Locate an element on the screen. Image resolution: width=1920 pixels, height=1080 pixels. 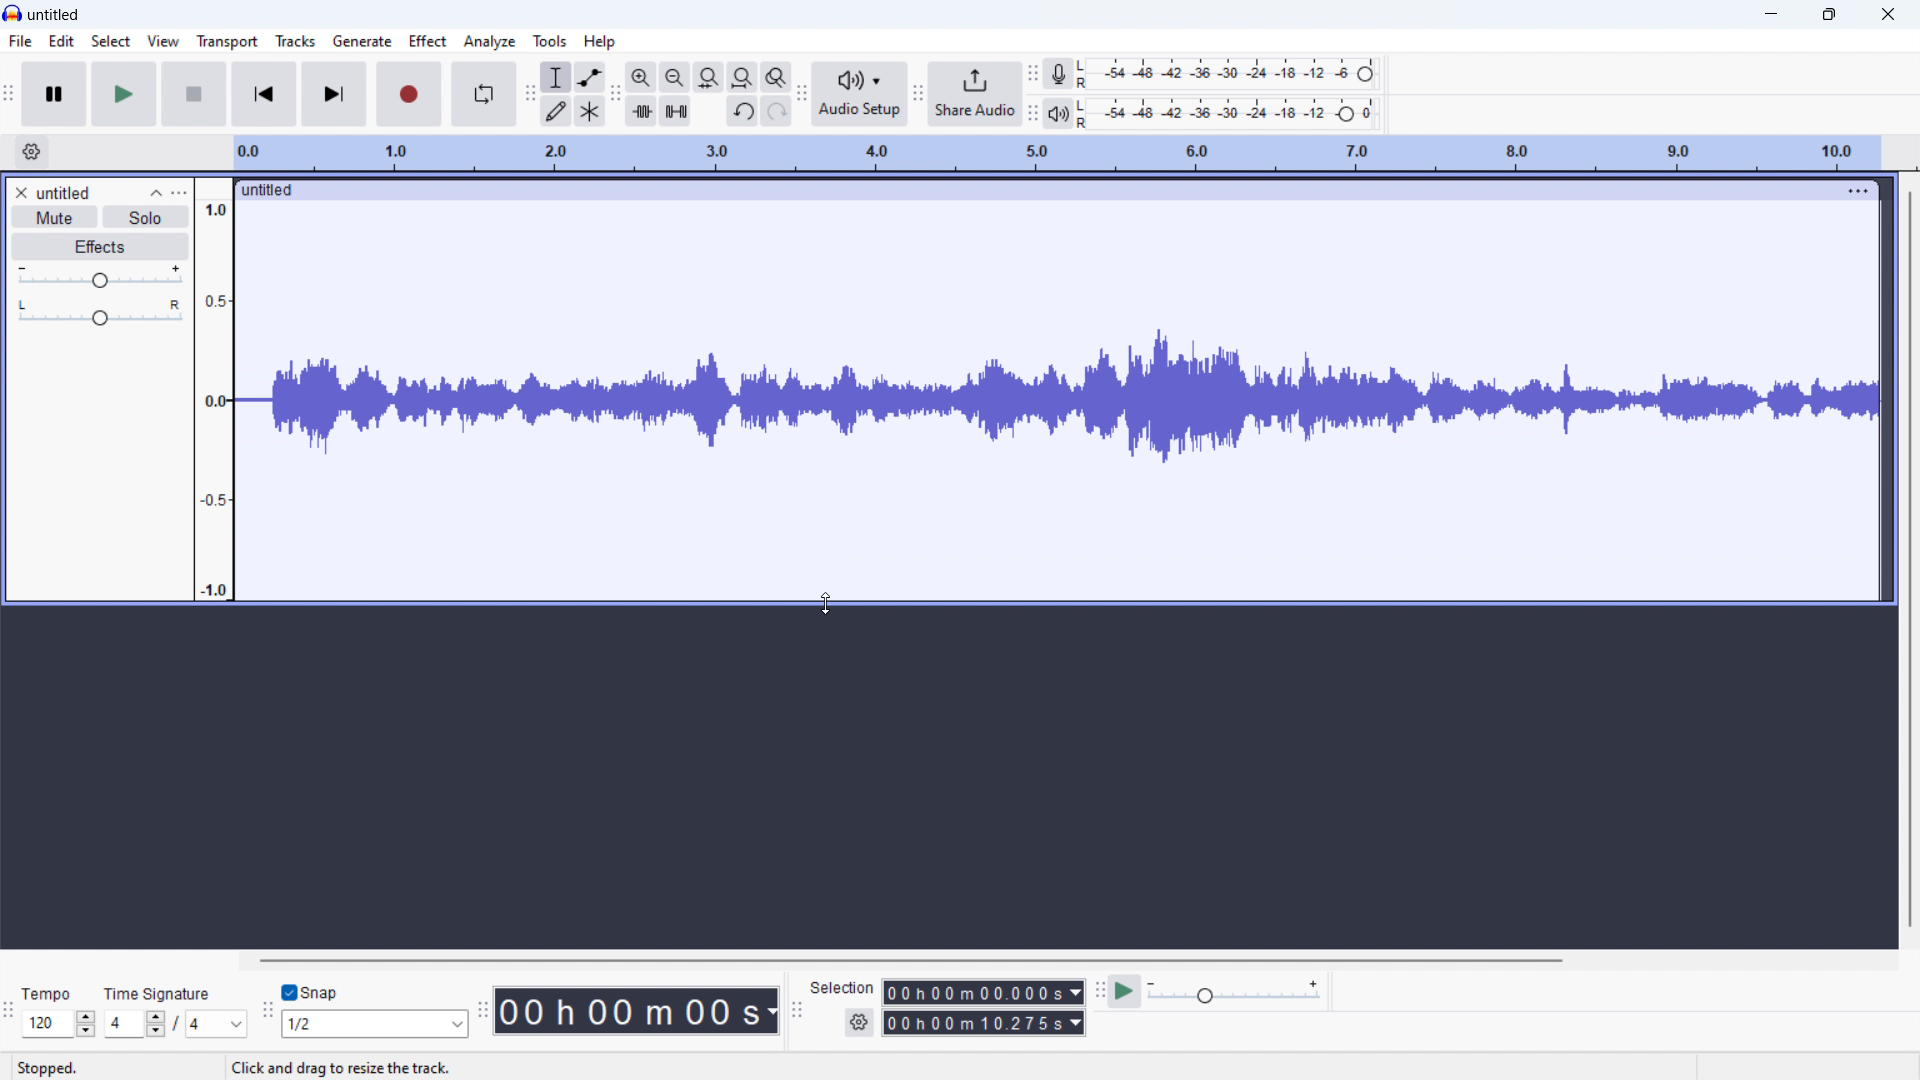
effect is located at coordinates (426, 41).